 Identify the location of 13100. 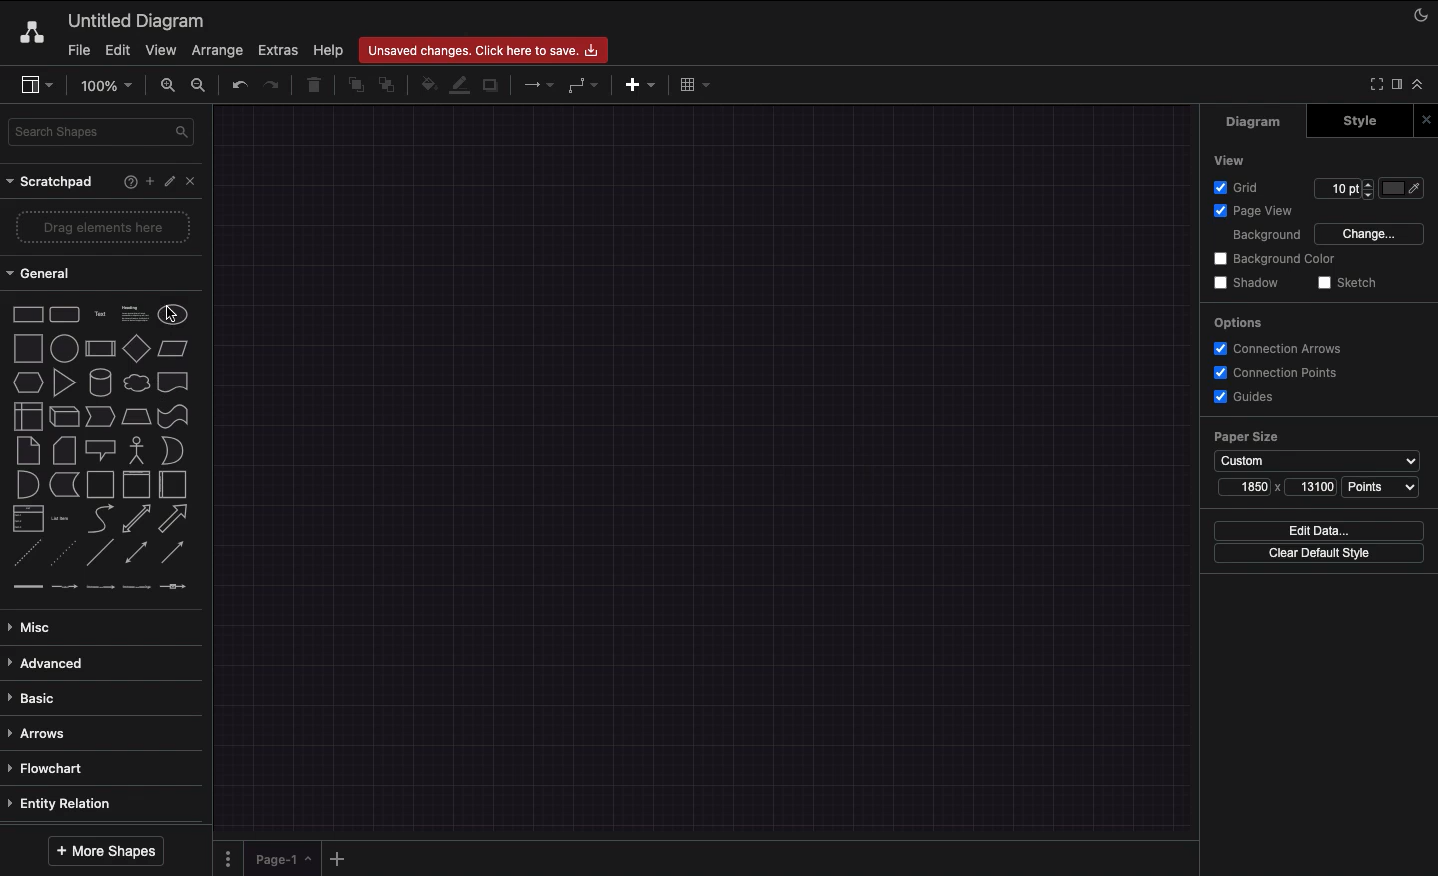
(1315, 487).